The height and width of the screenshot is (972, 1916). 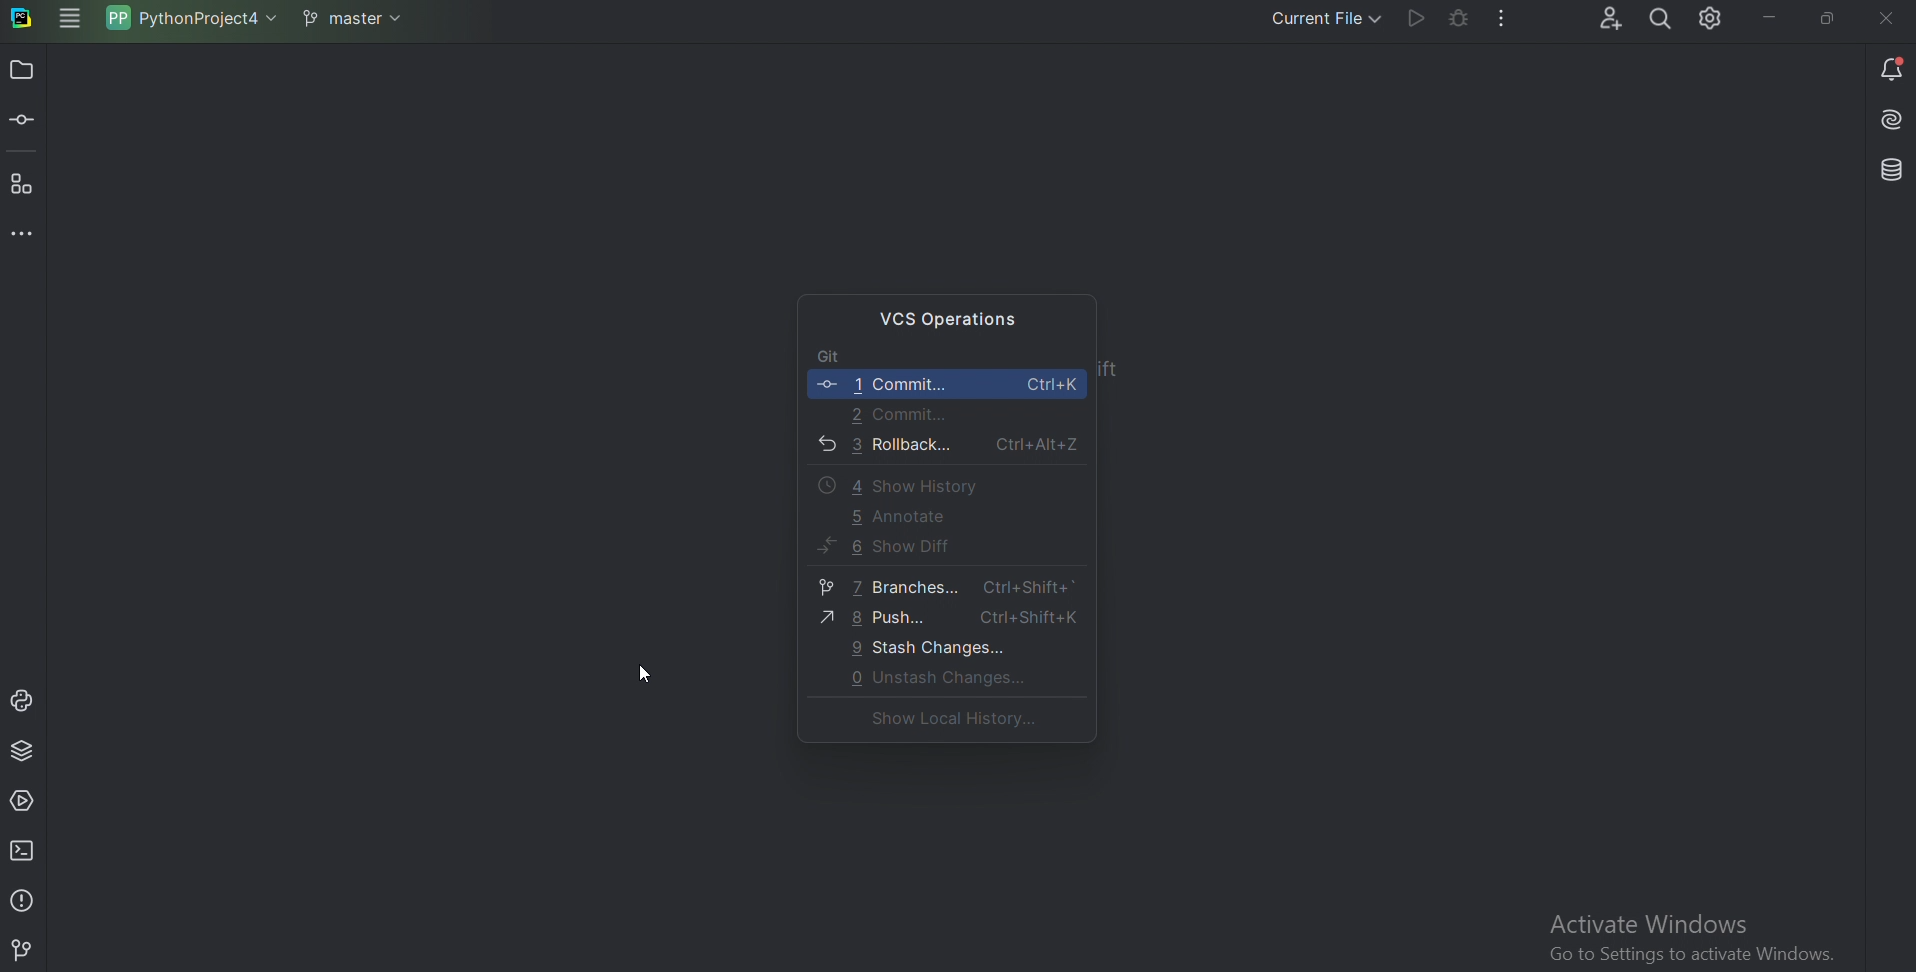 What do you see at coordinates (892, 484) in the screenshot?
I see `Show history` at bounding box center [892, 484].